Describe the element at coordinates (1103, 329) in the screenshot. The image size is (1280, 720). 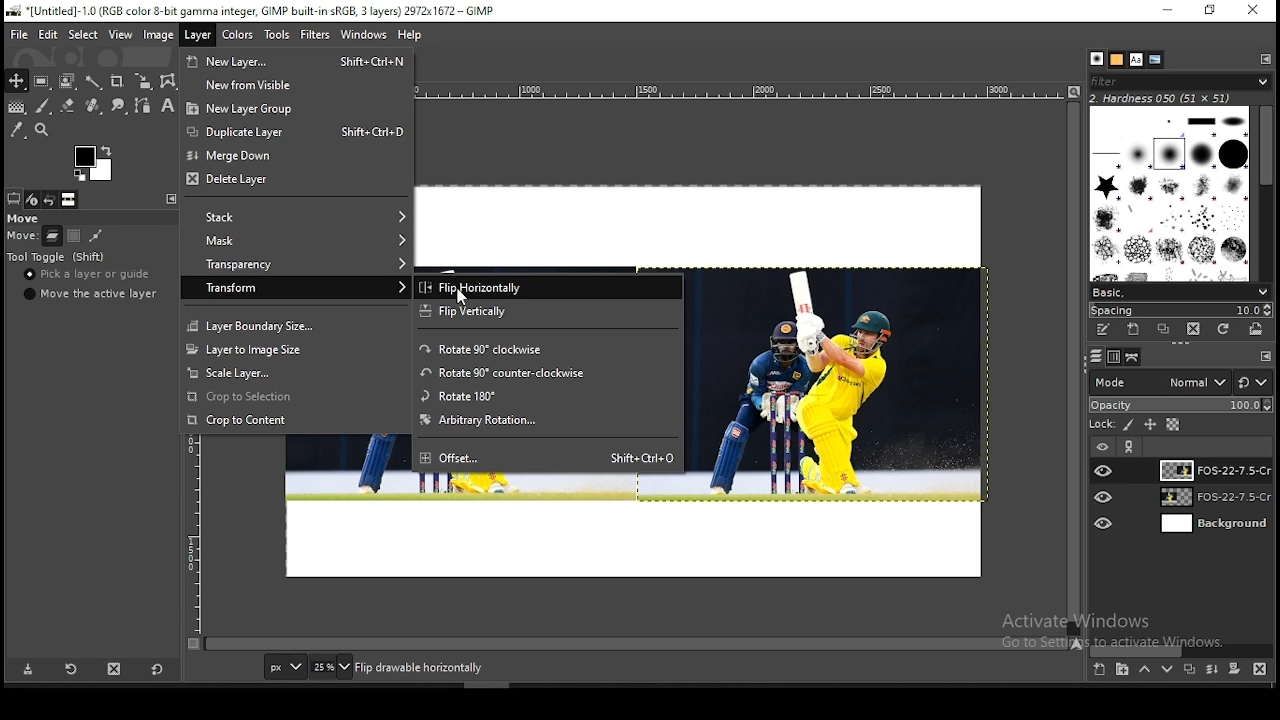
I see `edit this brush` at that location.